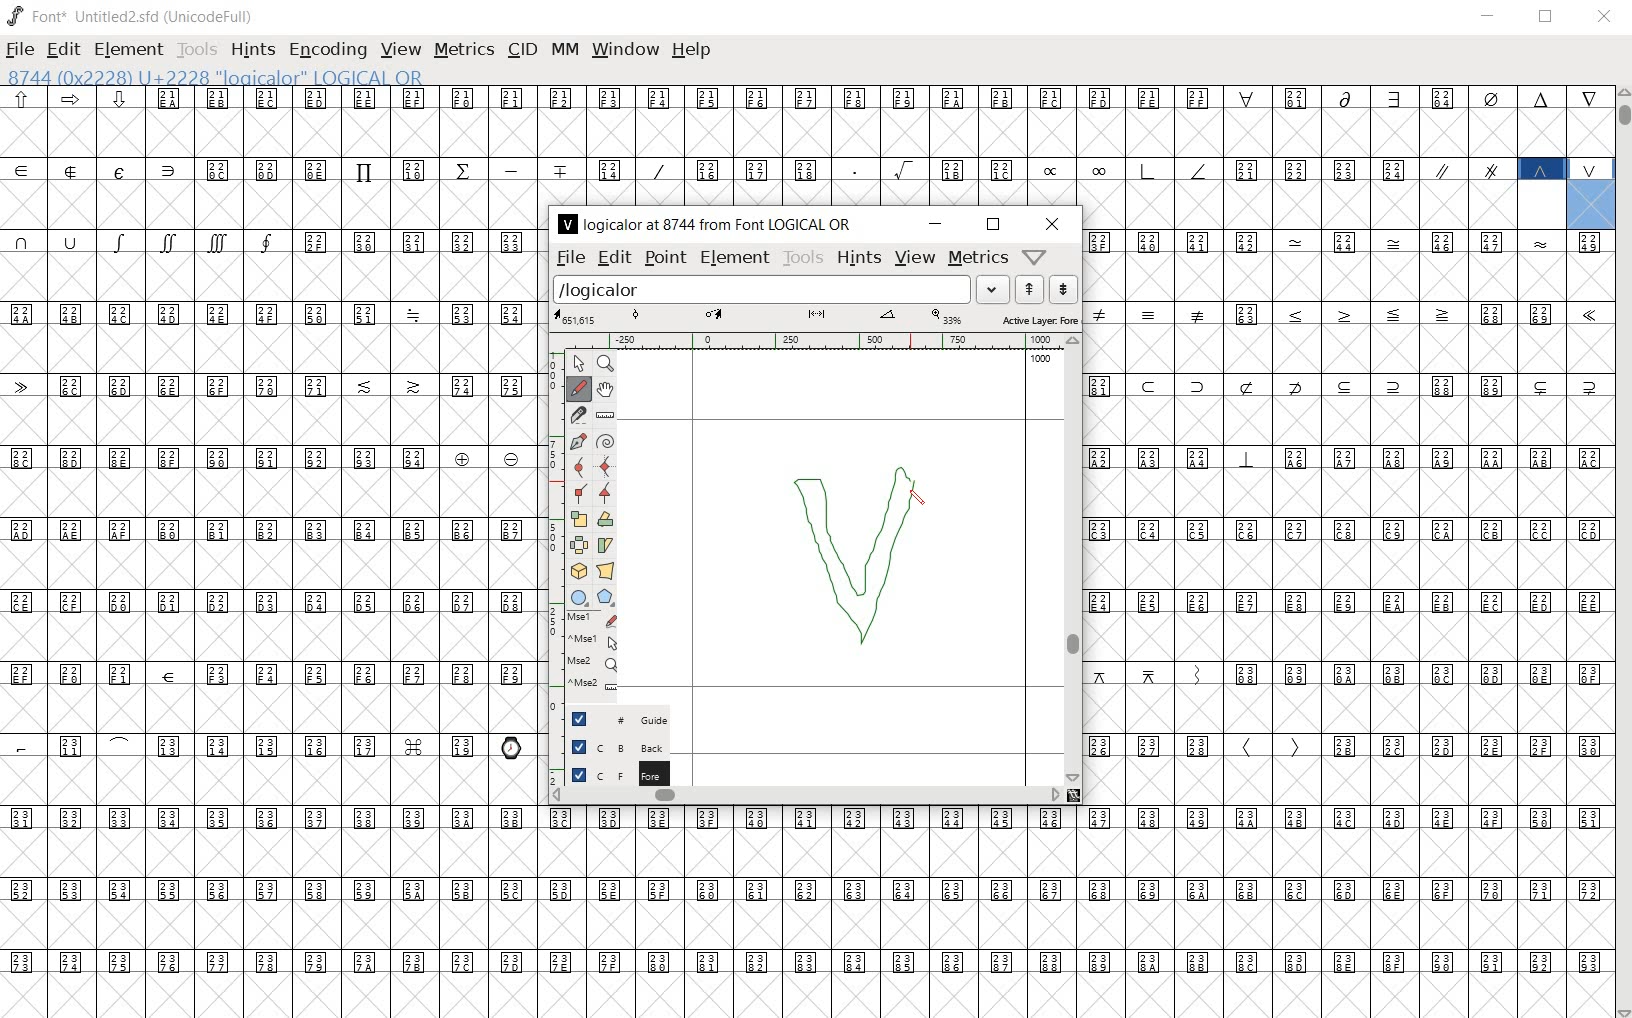 This screenshot has width=1632, height=1018. What do you see at coordinates (1349, 588) in the screenshot?
I see `glyph characters` at bounding box center [1349, 588].